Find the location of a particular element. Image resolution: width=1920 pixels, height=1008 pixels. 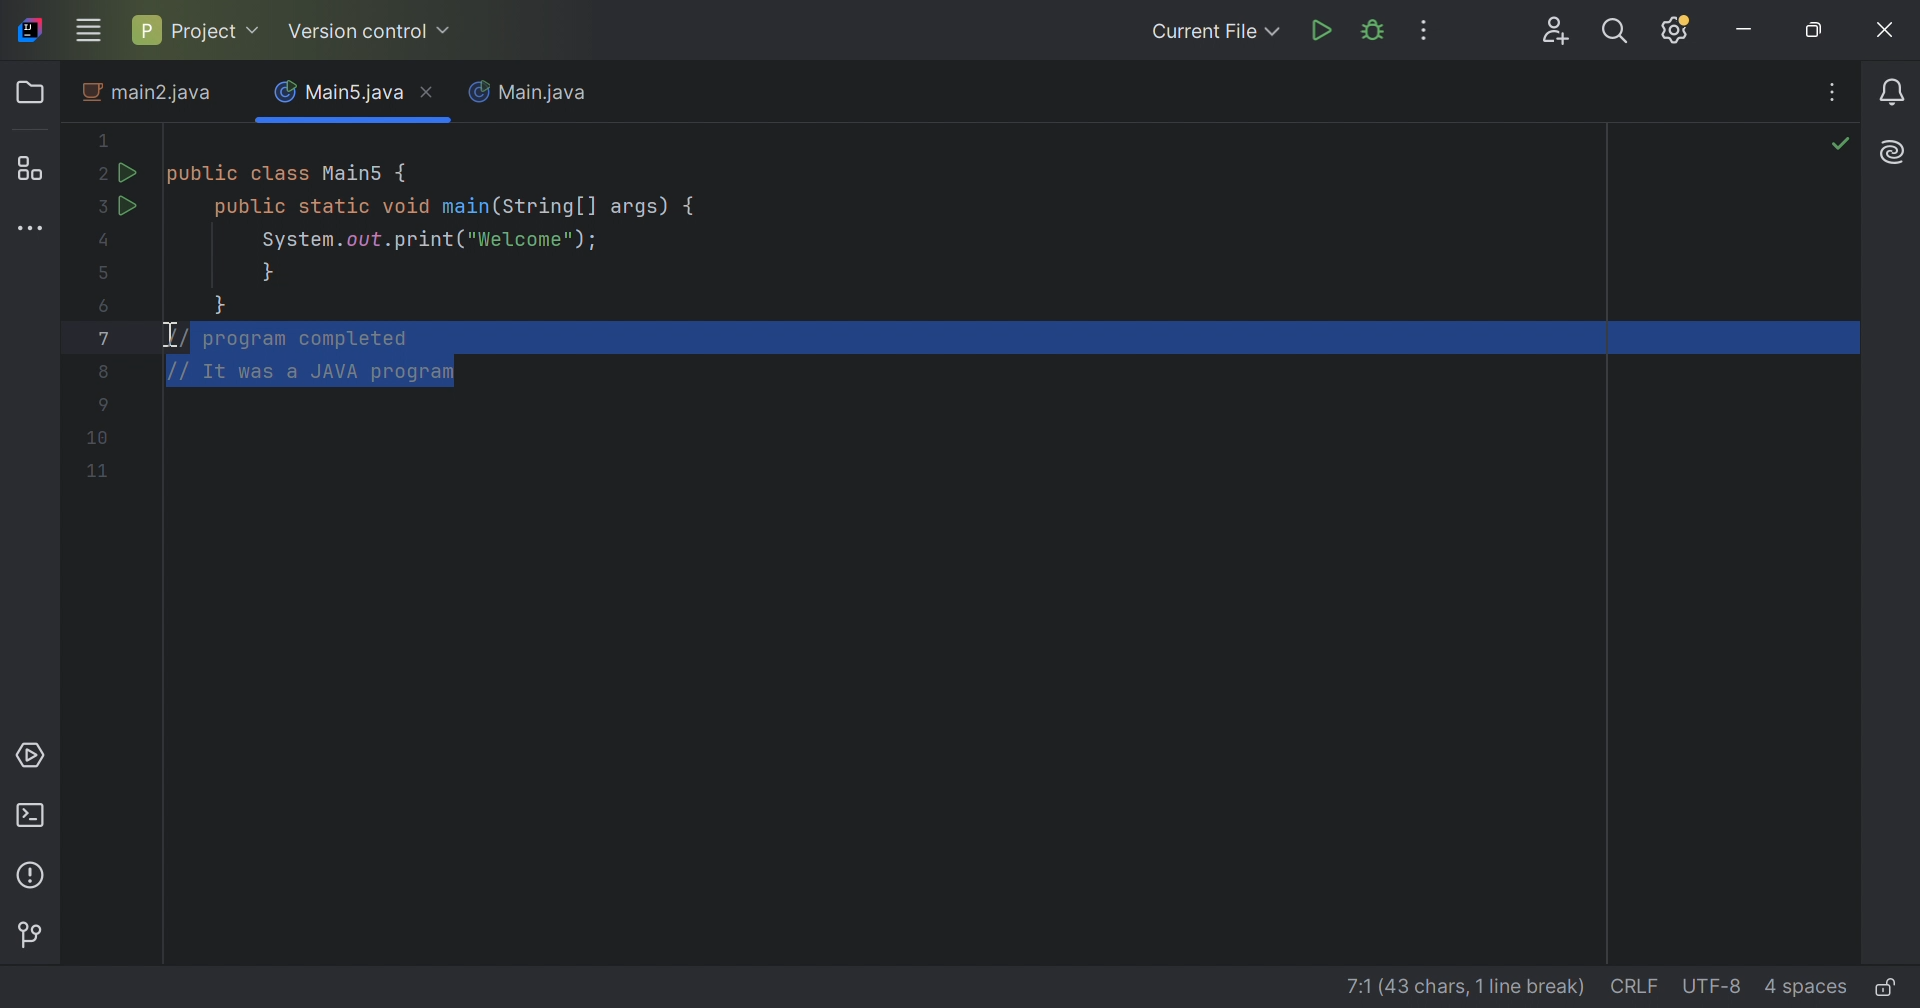

More tool windows is located at coordinates (29, 230).